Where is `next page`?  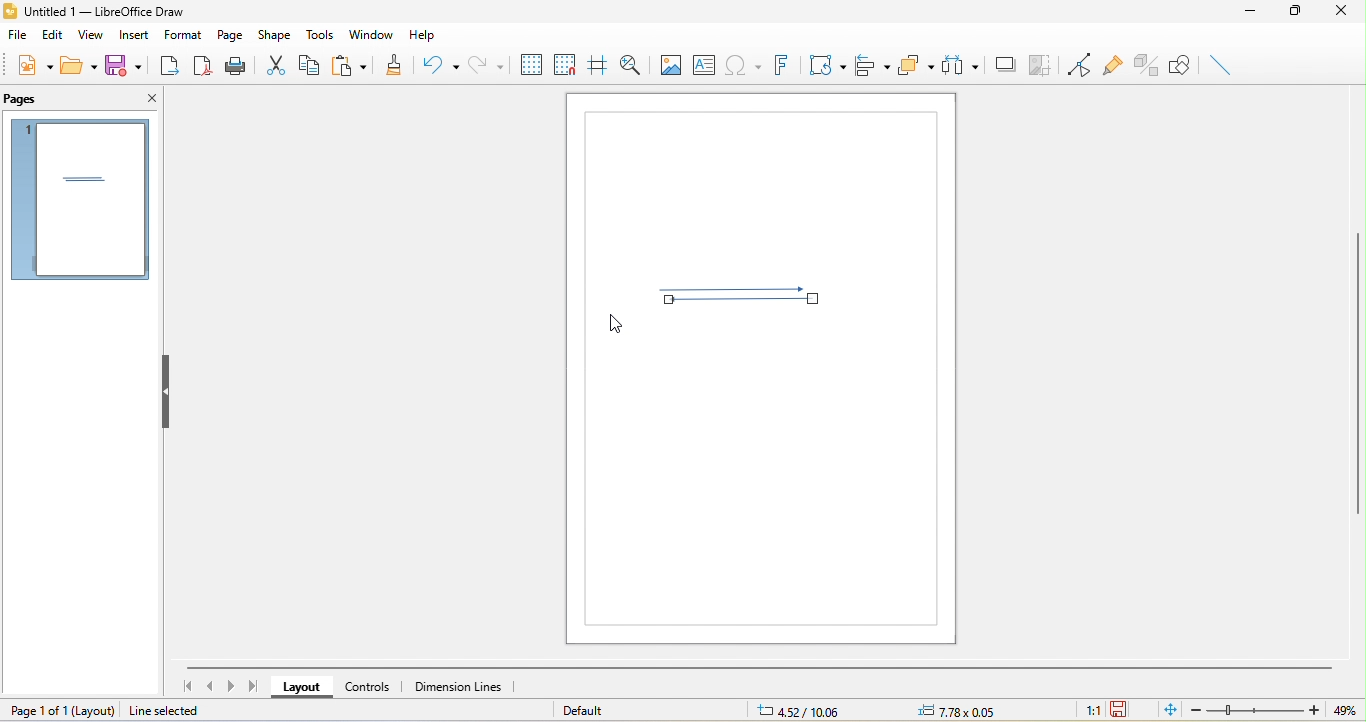
next page is located at coordinates (232, 685).